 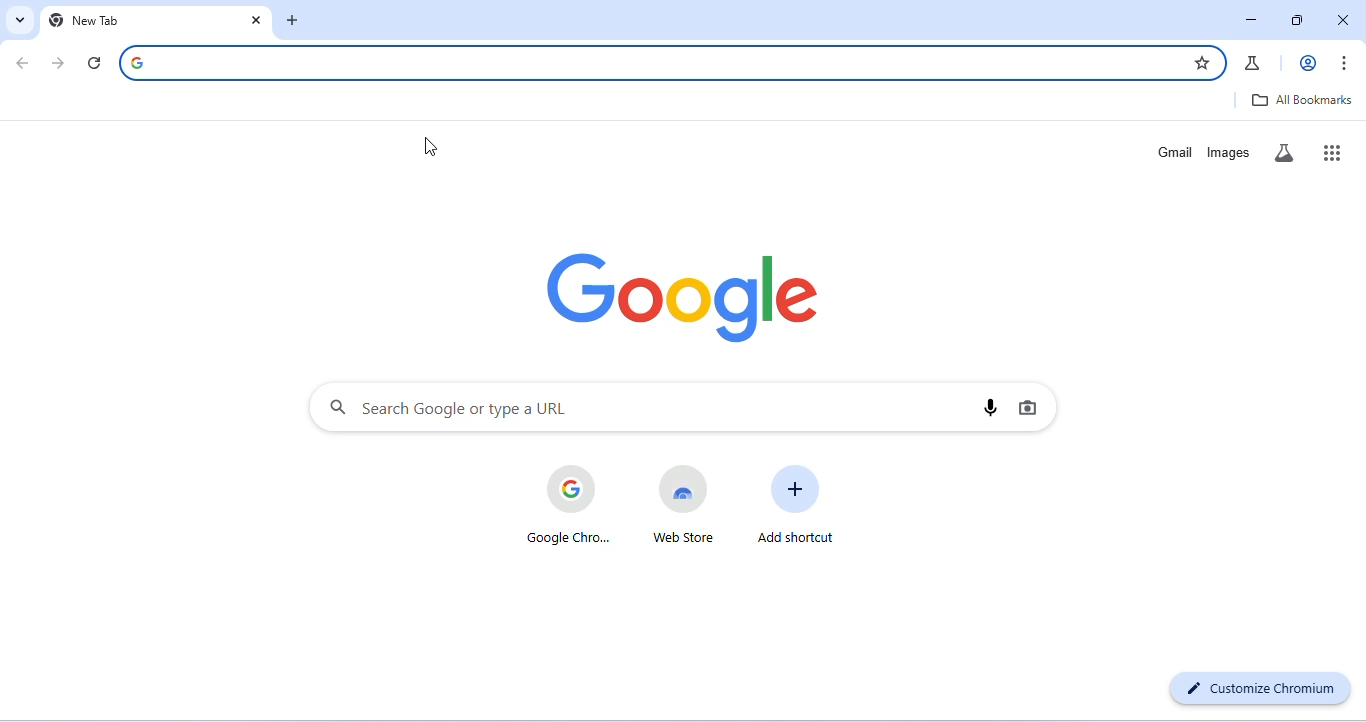 I want to click on account, so click(x=1308, y=63).